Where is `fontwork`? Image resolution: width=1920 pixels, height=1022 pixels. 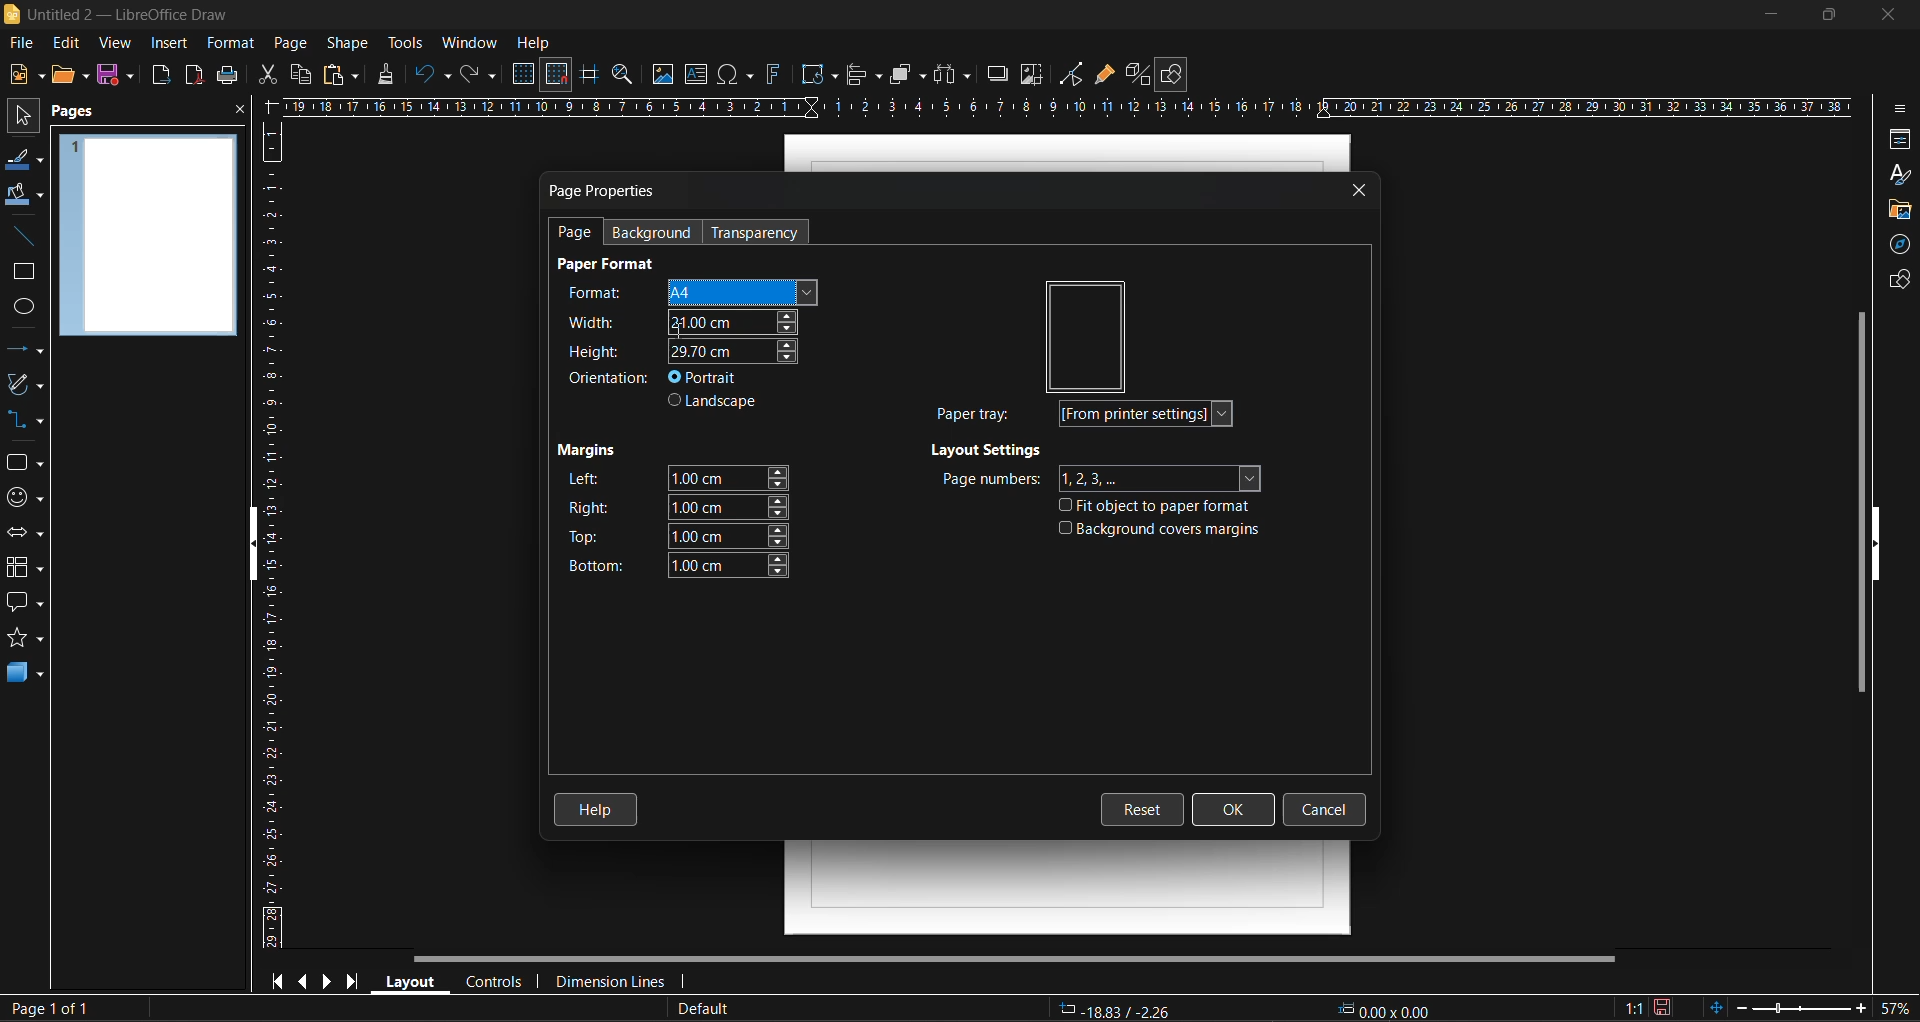
fontwork is located at coordinates (773, 77).